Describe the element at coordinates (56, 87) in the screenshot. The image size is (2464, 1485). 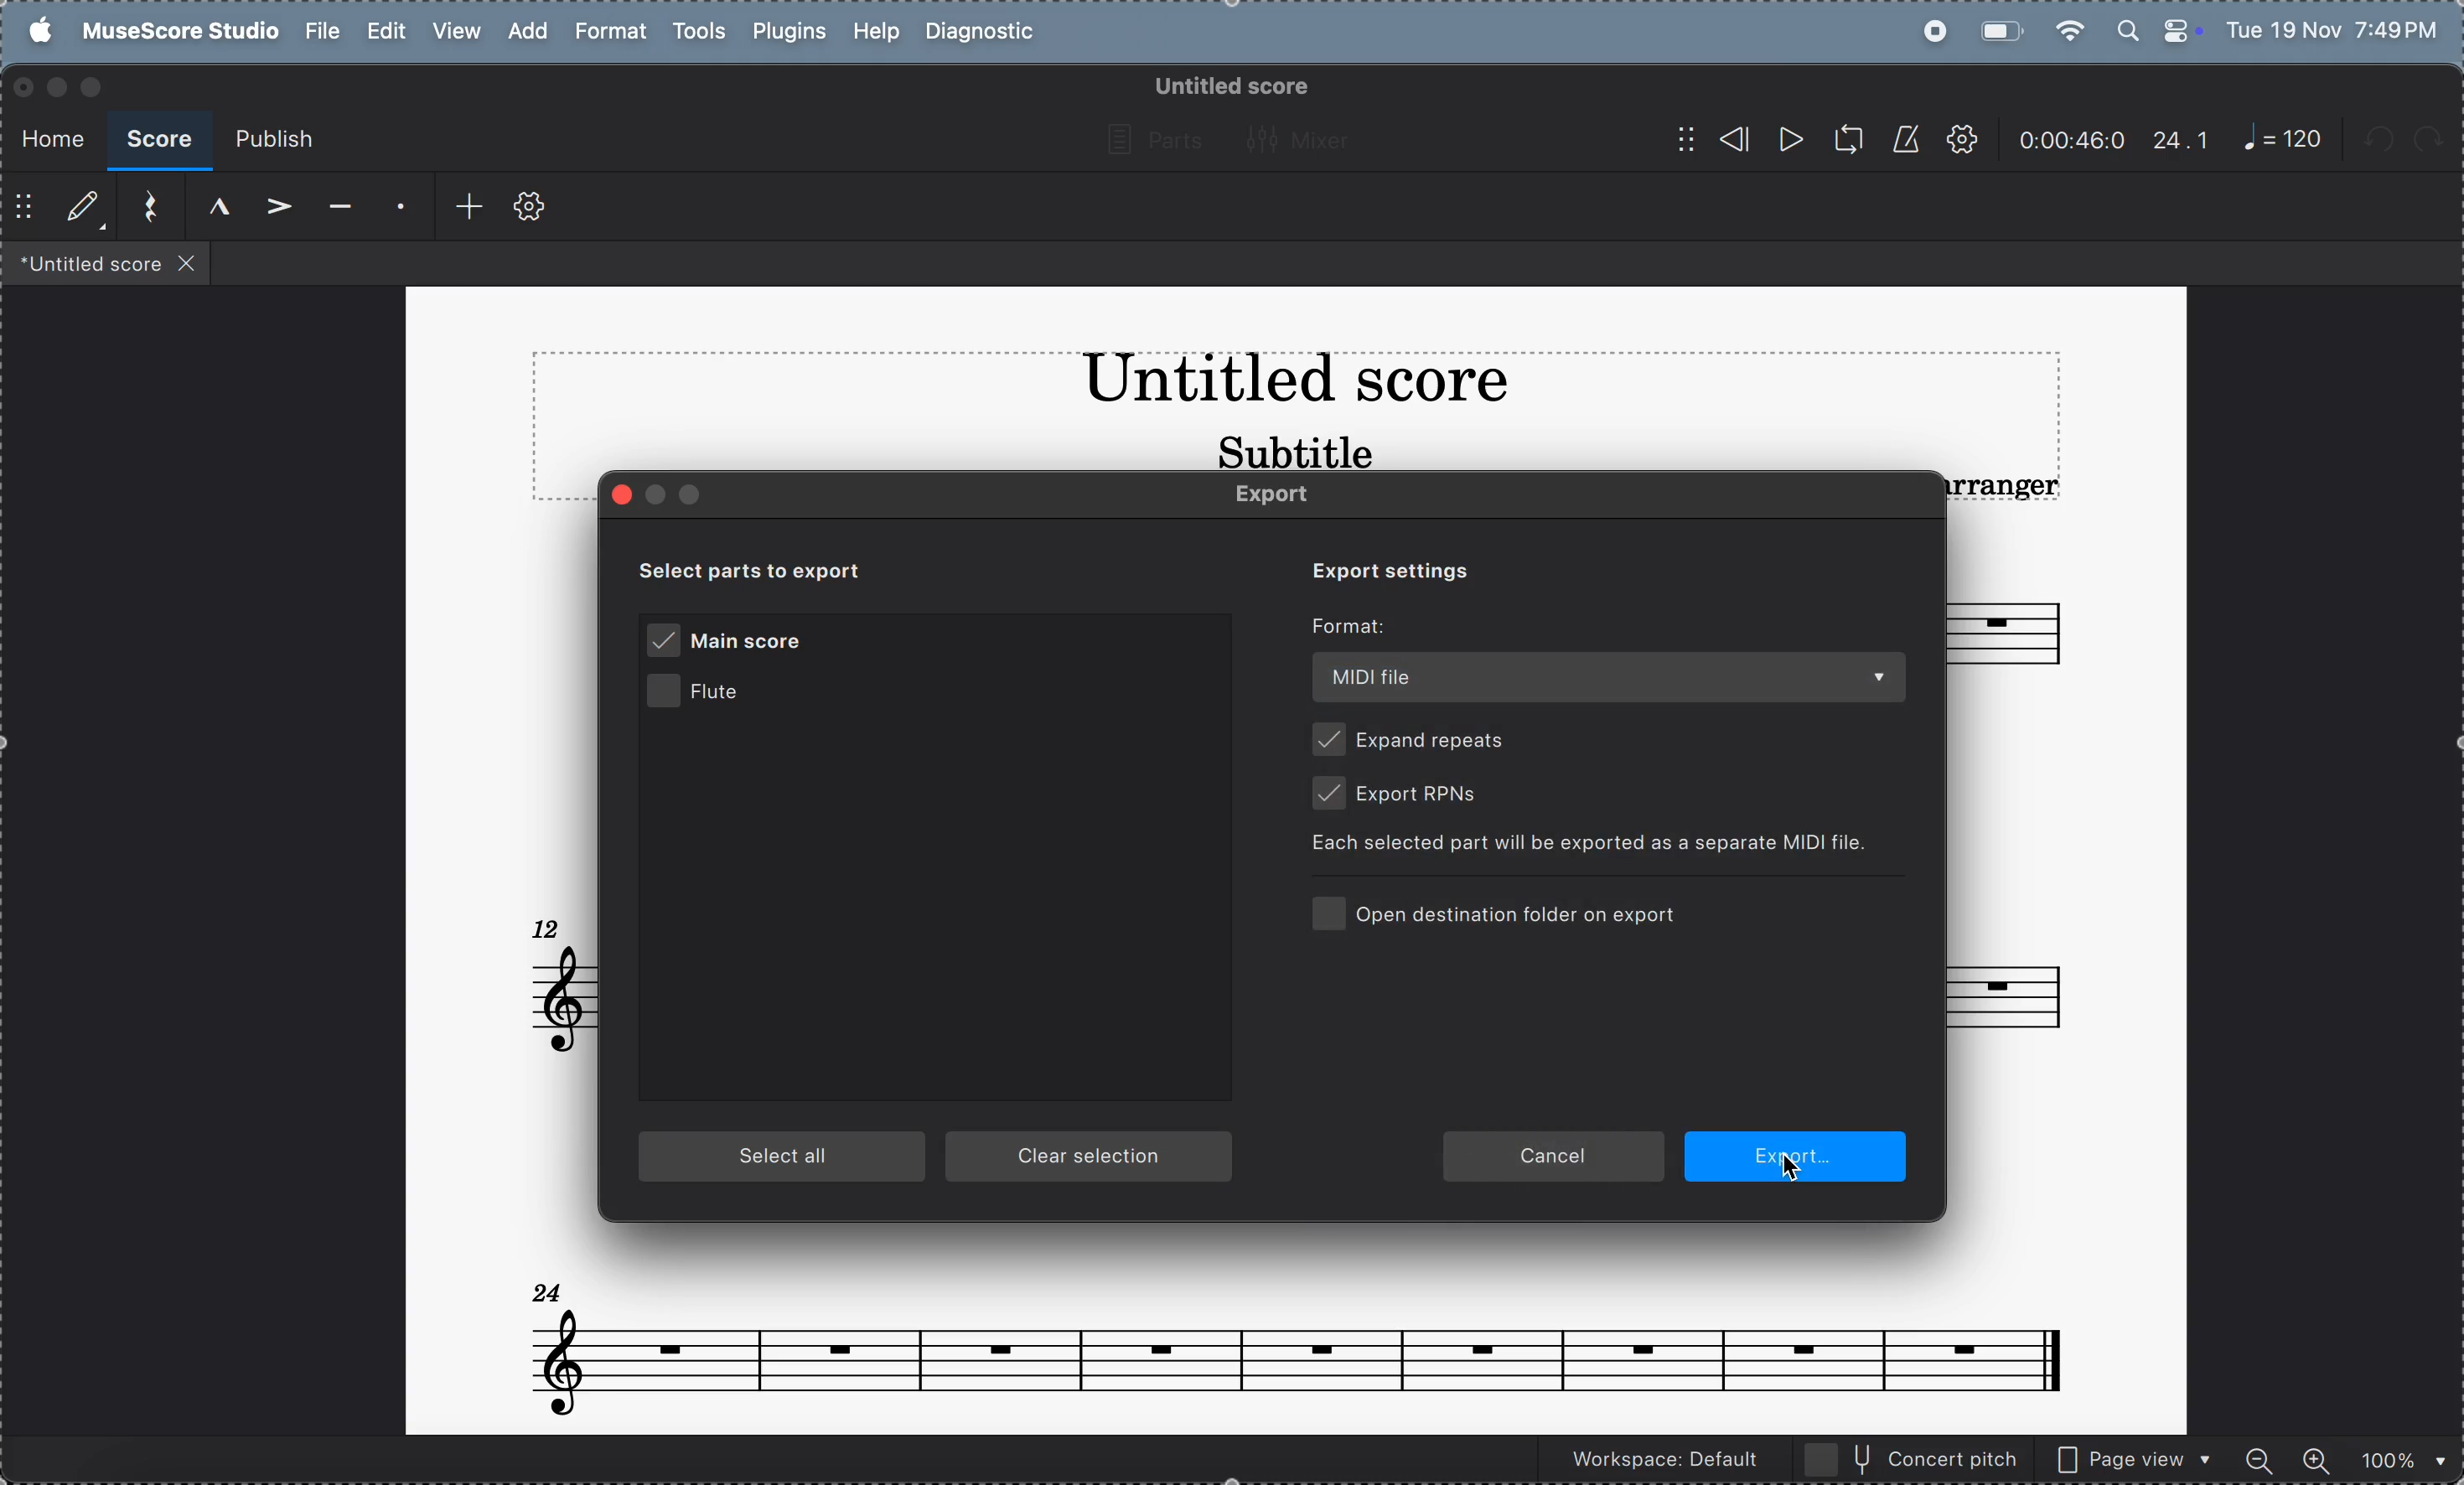
I see `minimize` at that location.